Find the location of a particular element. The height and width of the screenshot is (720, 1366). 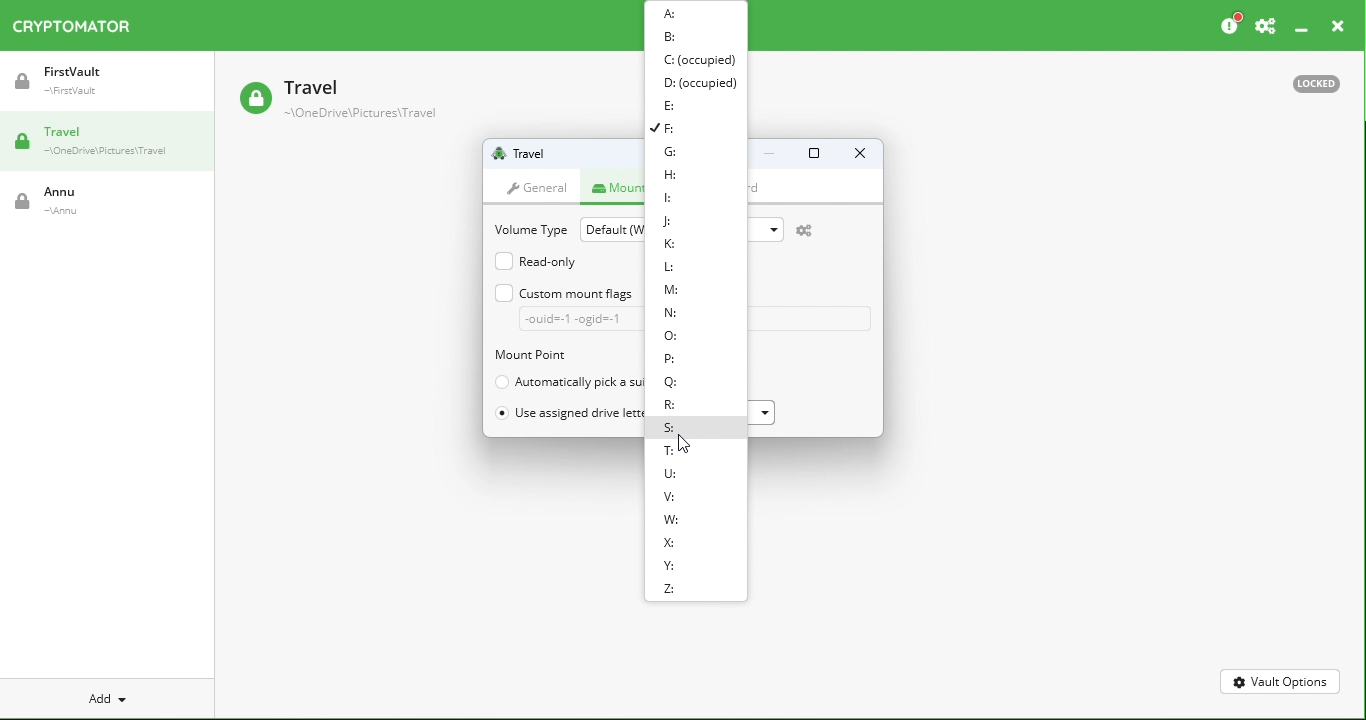

FirstVault is located at coordinates (110, 88).